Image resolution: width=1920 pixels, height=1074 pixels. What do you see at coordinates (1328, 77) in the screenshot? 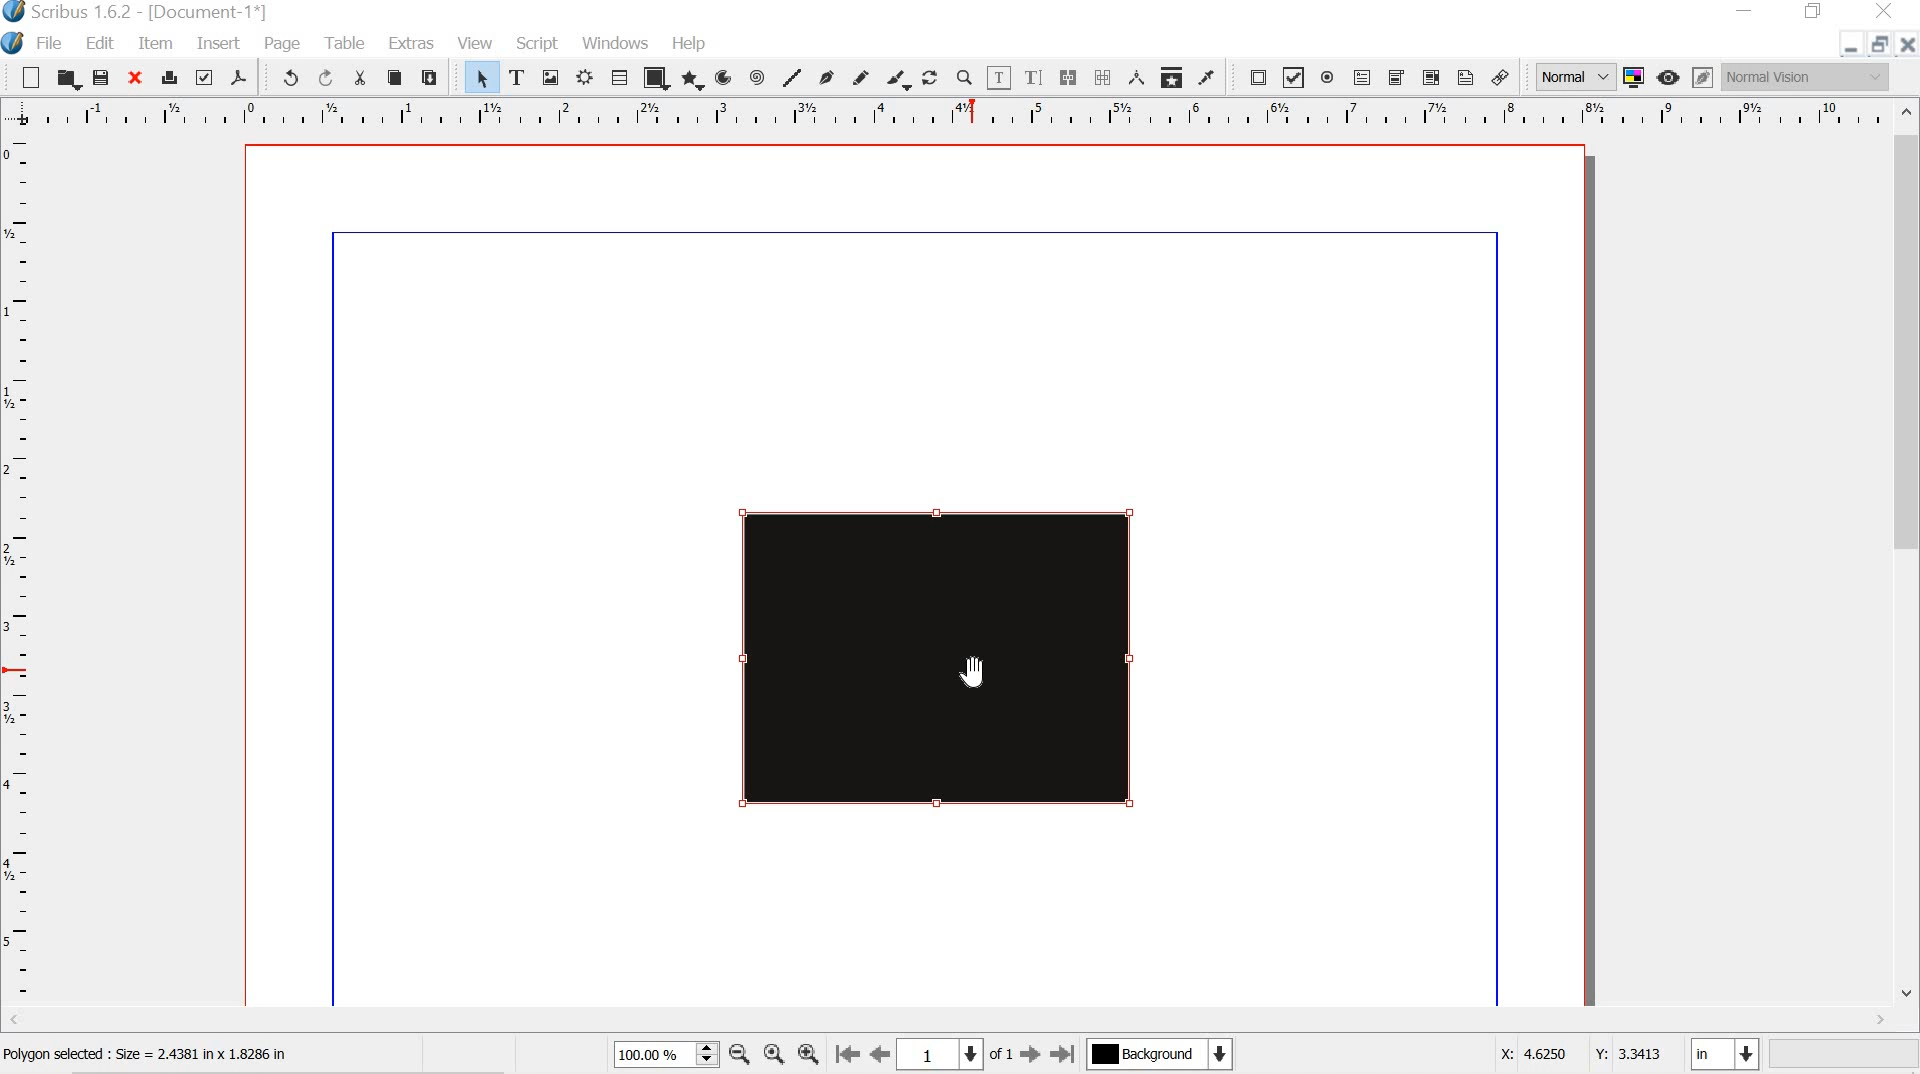
I see `pdf radio button` at bounding box center [1328, 77].